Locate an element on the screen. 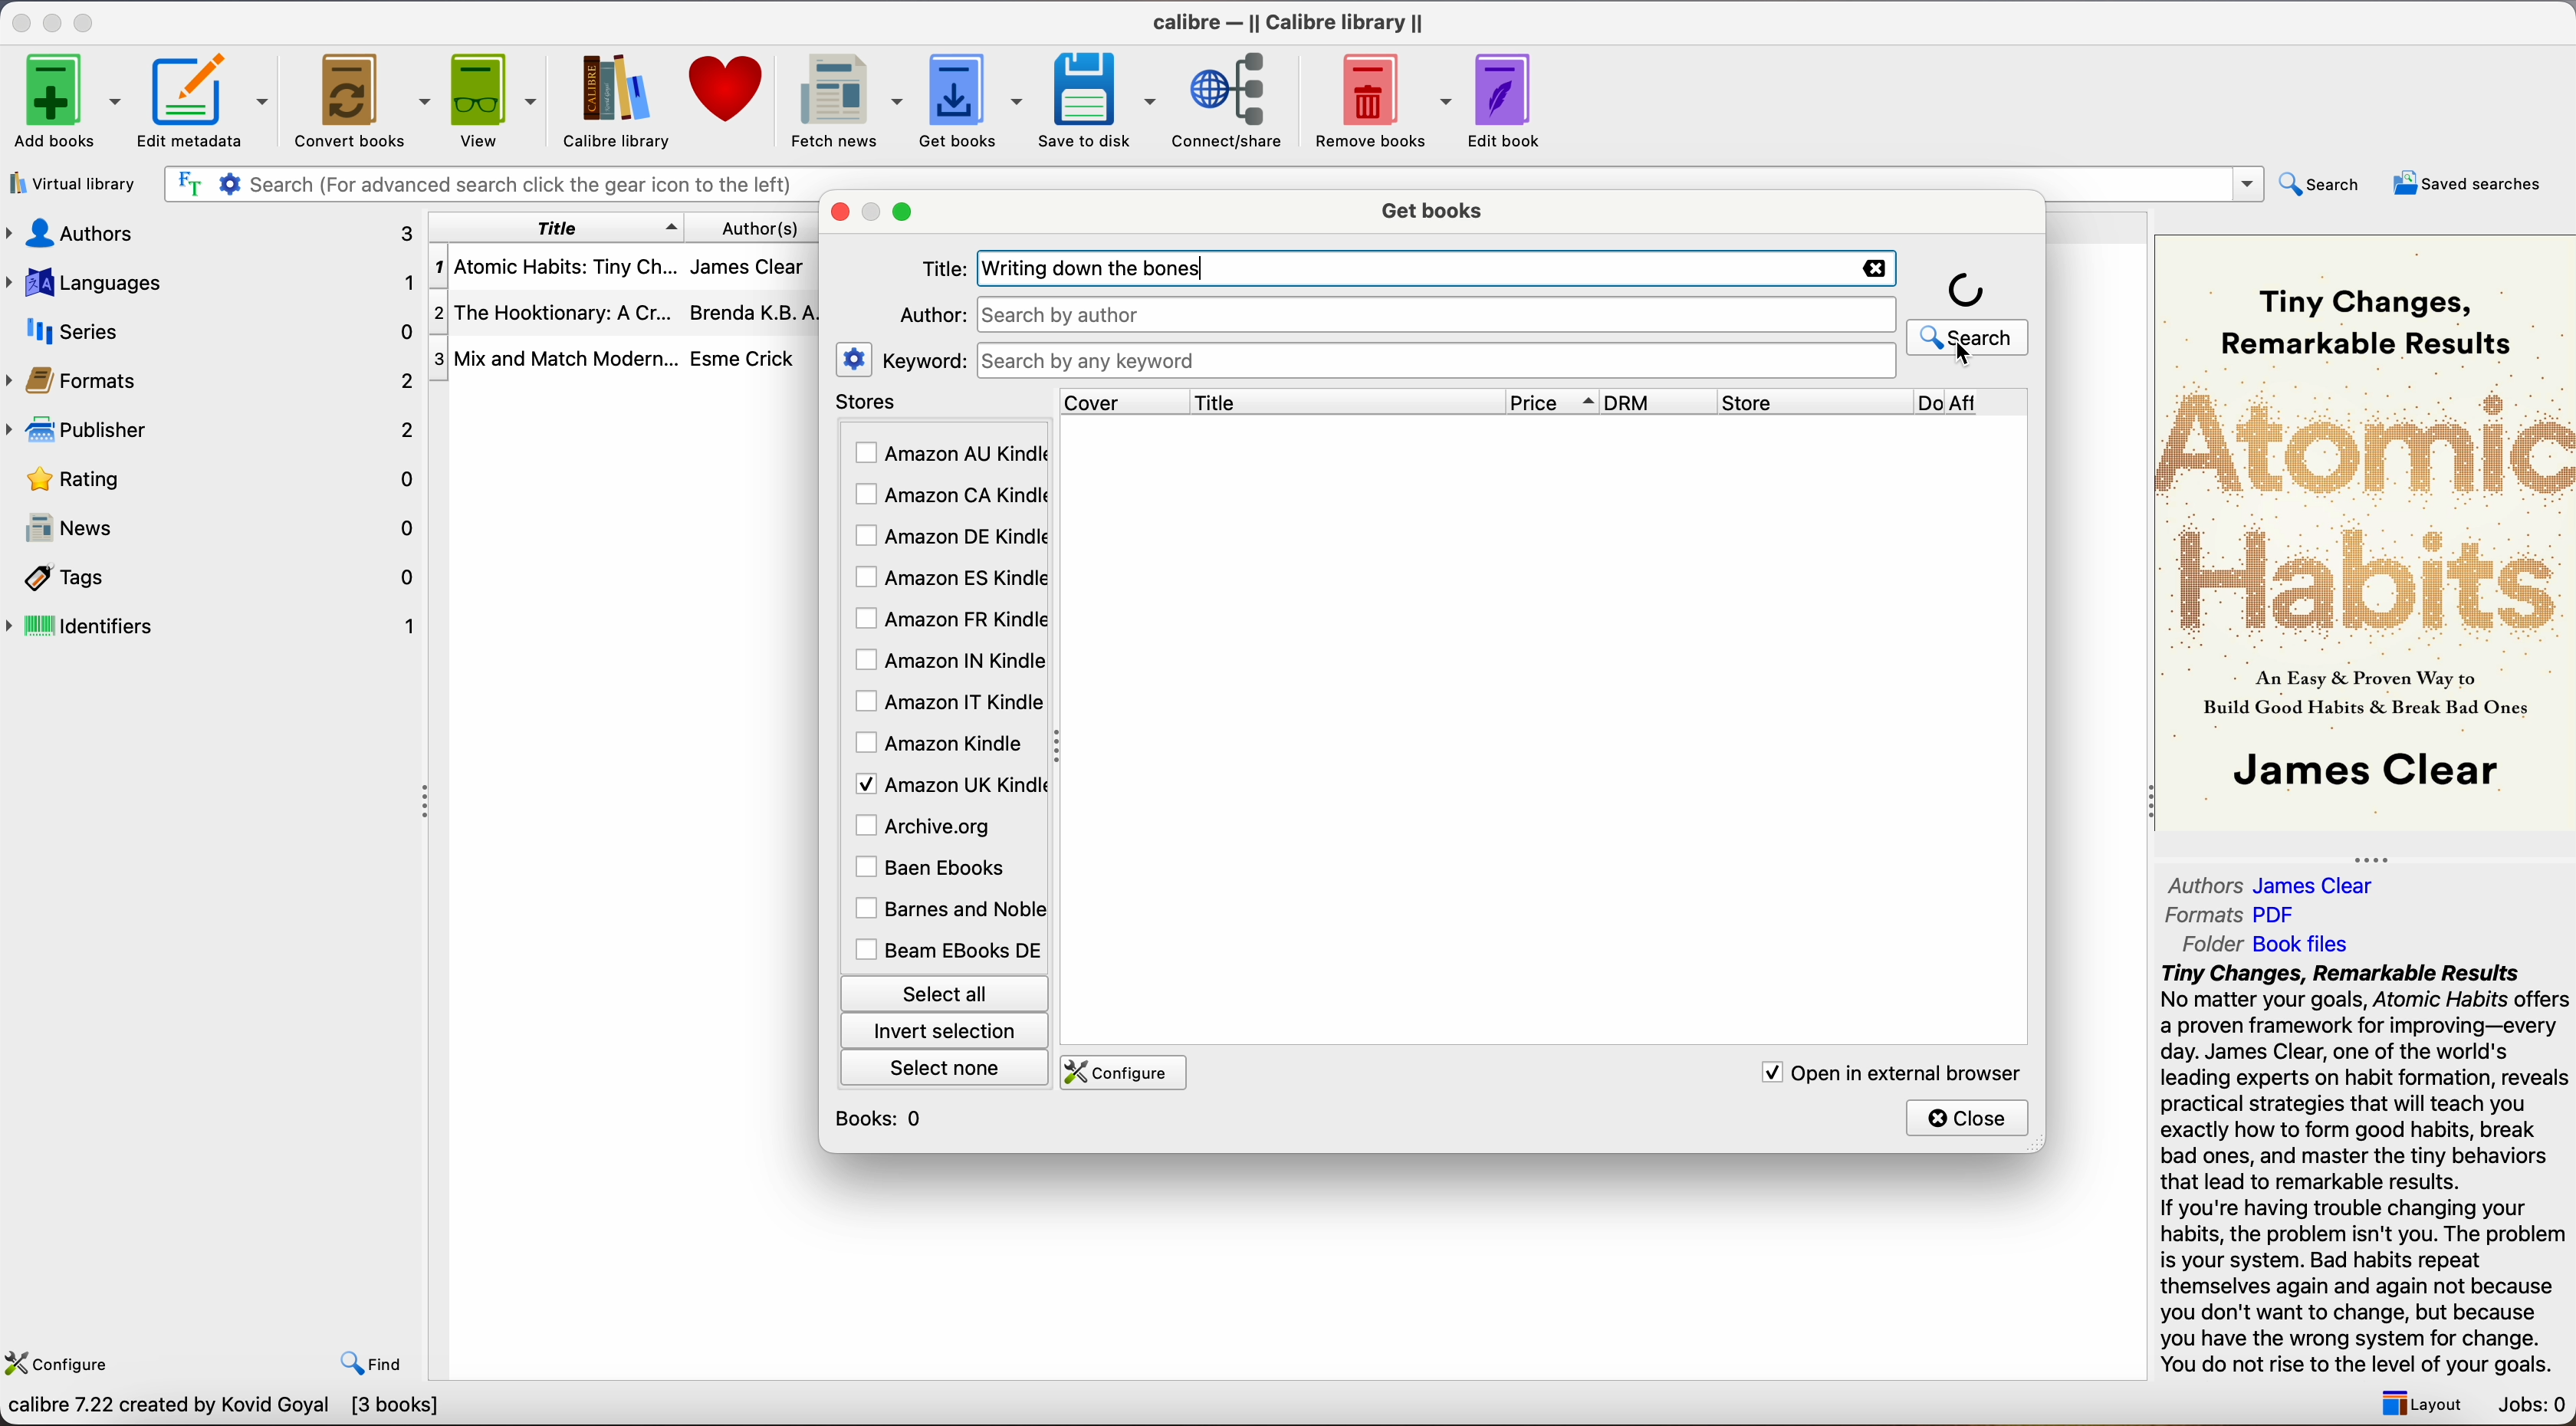 This screenshot has height=1426, width=2576. book cover preview is located at coordinates (2368, 530).